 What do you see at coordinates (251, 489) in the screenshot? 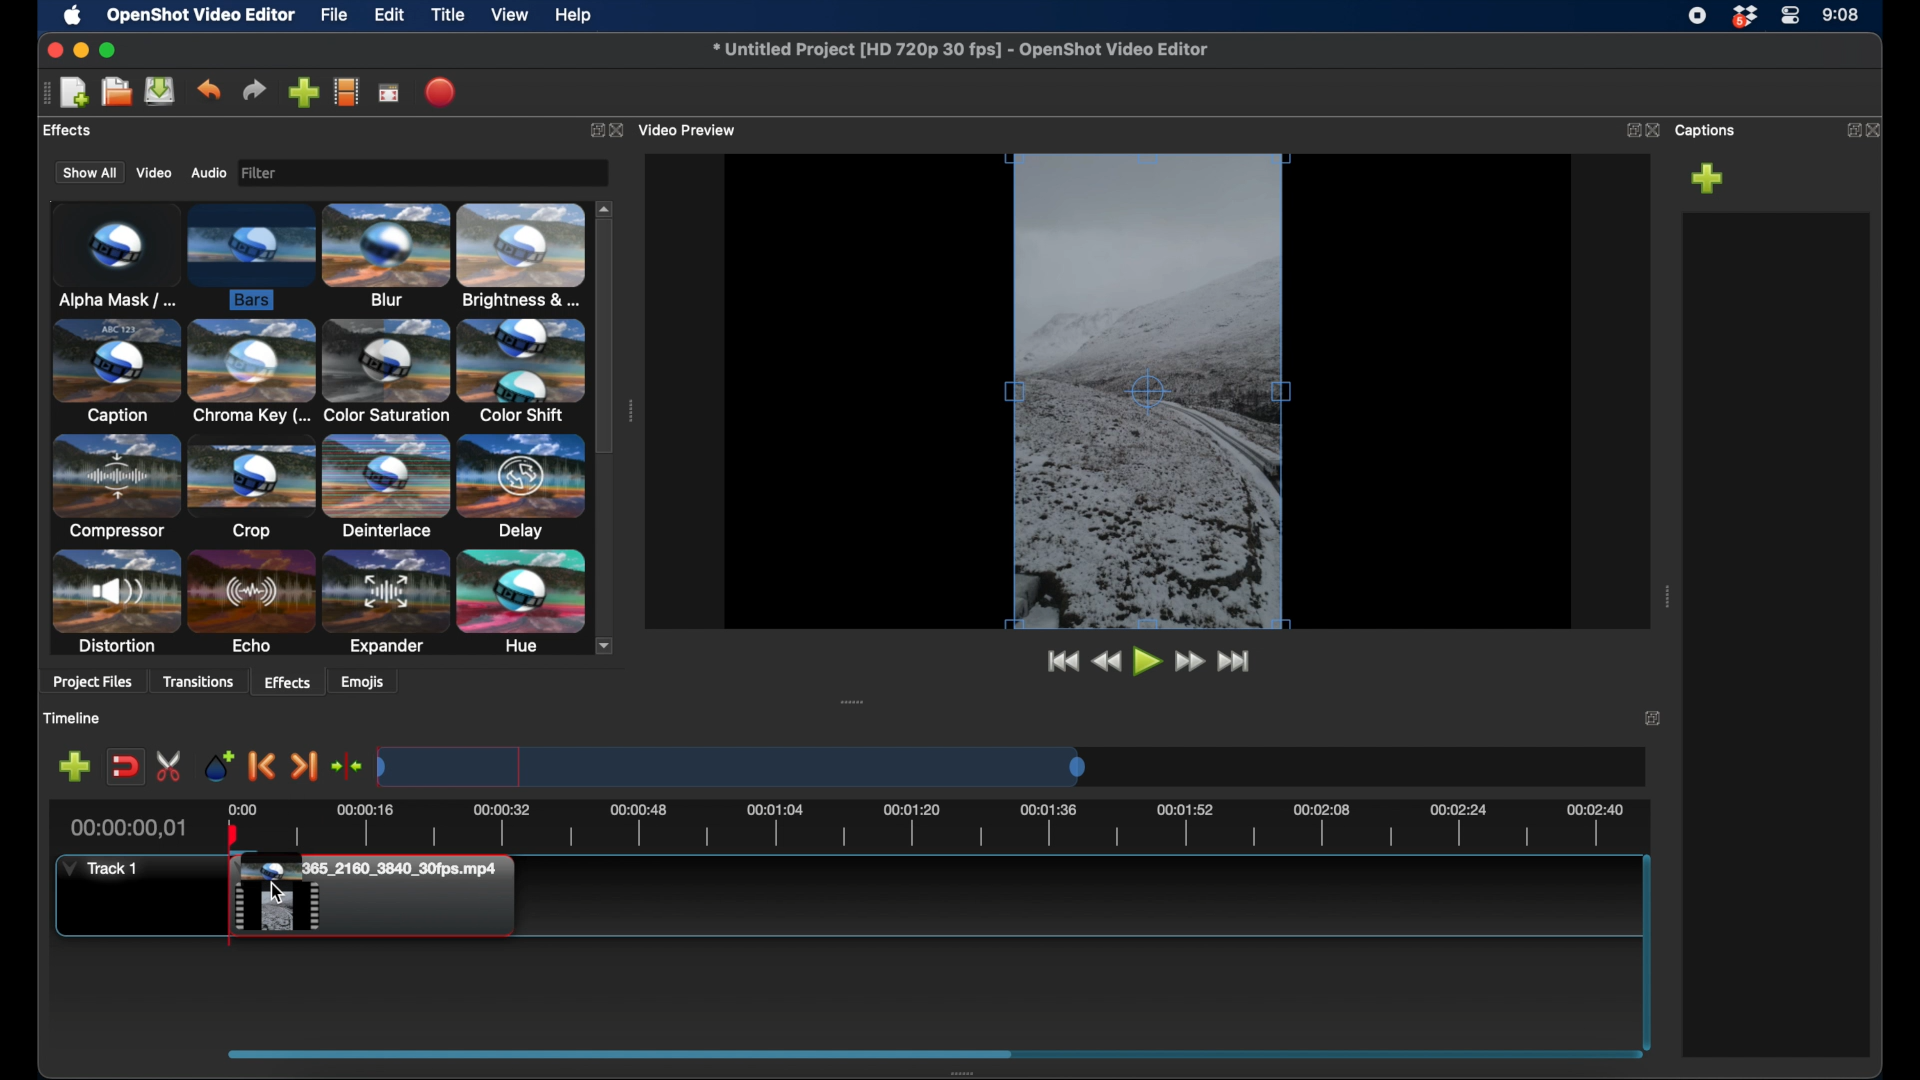
I see `crop` at bounding box center [251, 489].